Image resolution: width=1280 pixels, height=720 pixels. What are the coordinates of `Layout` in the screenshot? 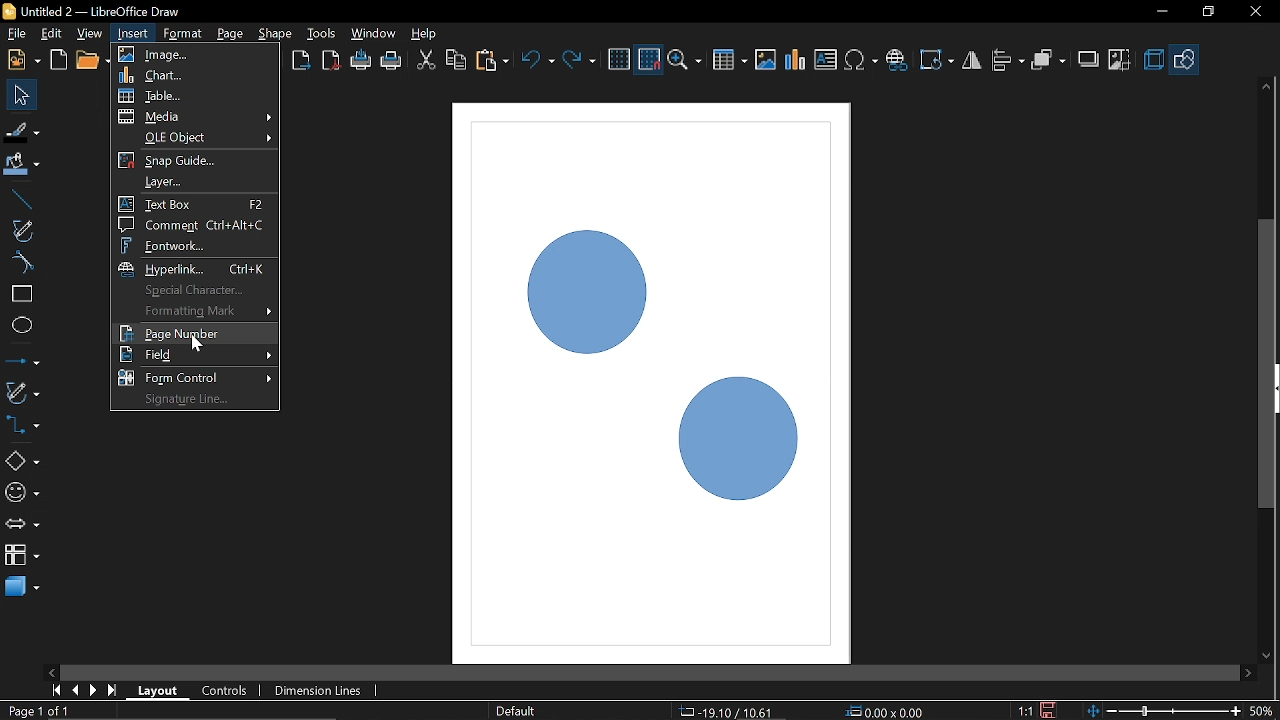 It's located at (158, 690).